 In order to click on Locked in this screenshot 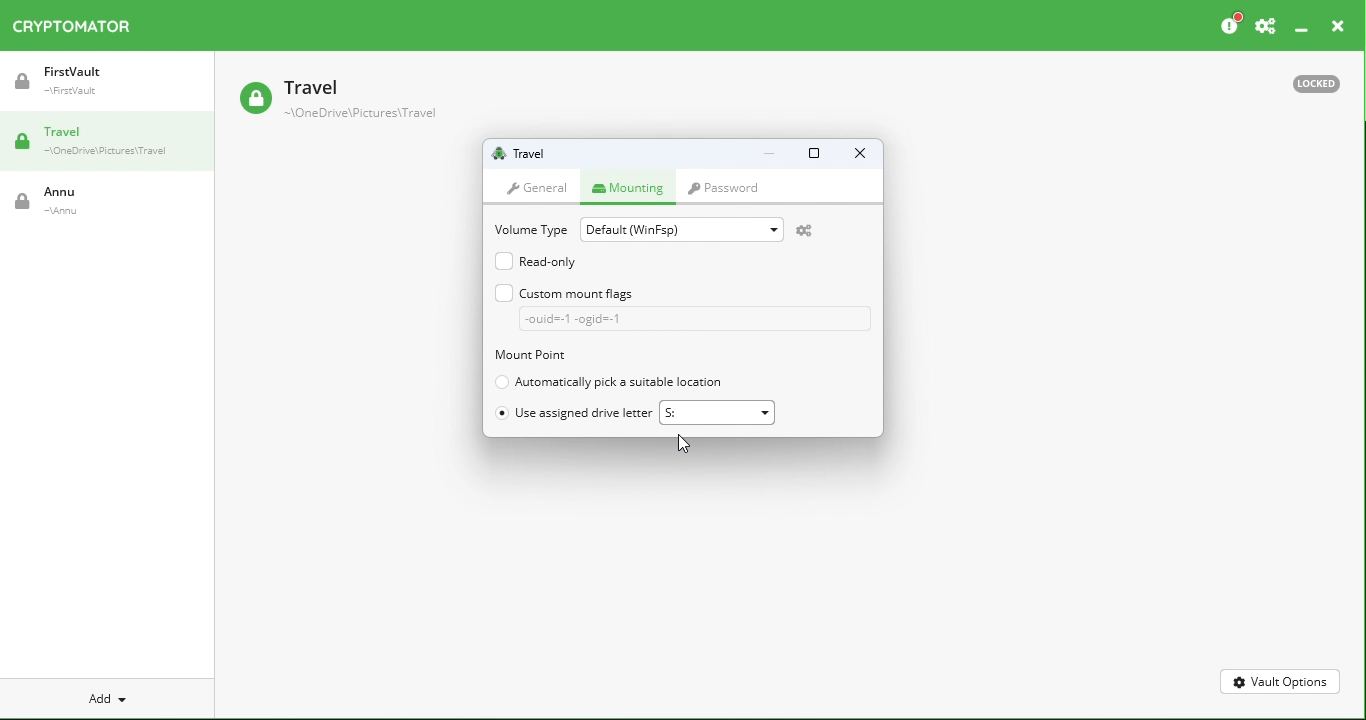, I will do `click(1322, 83)`.